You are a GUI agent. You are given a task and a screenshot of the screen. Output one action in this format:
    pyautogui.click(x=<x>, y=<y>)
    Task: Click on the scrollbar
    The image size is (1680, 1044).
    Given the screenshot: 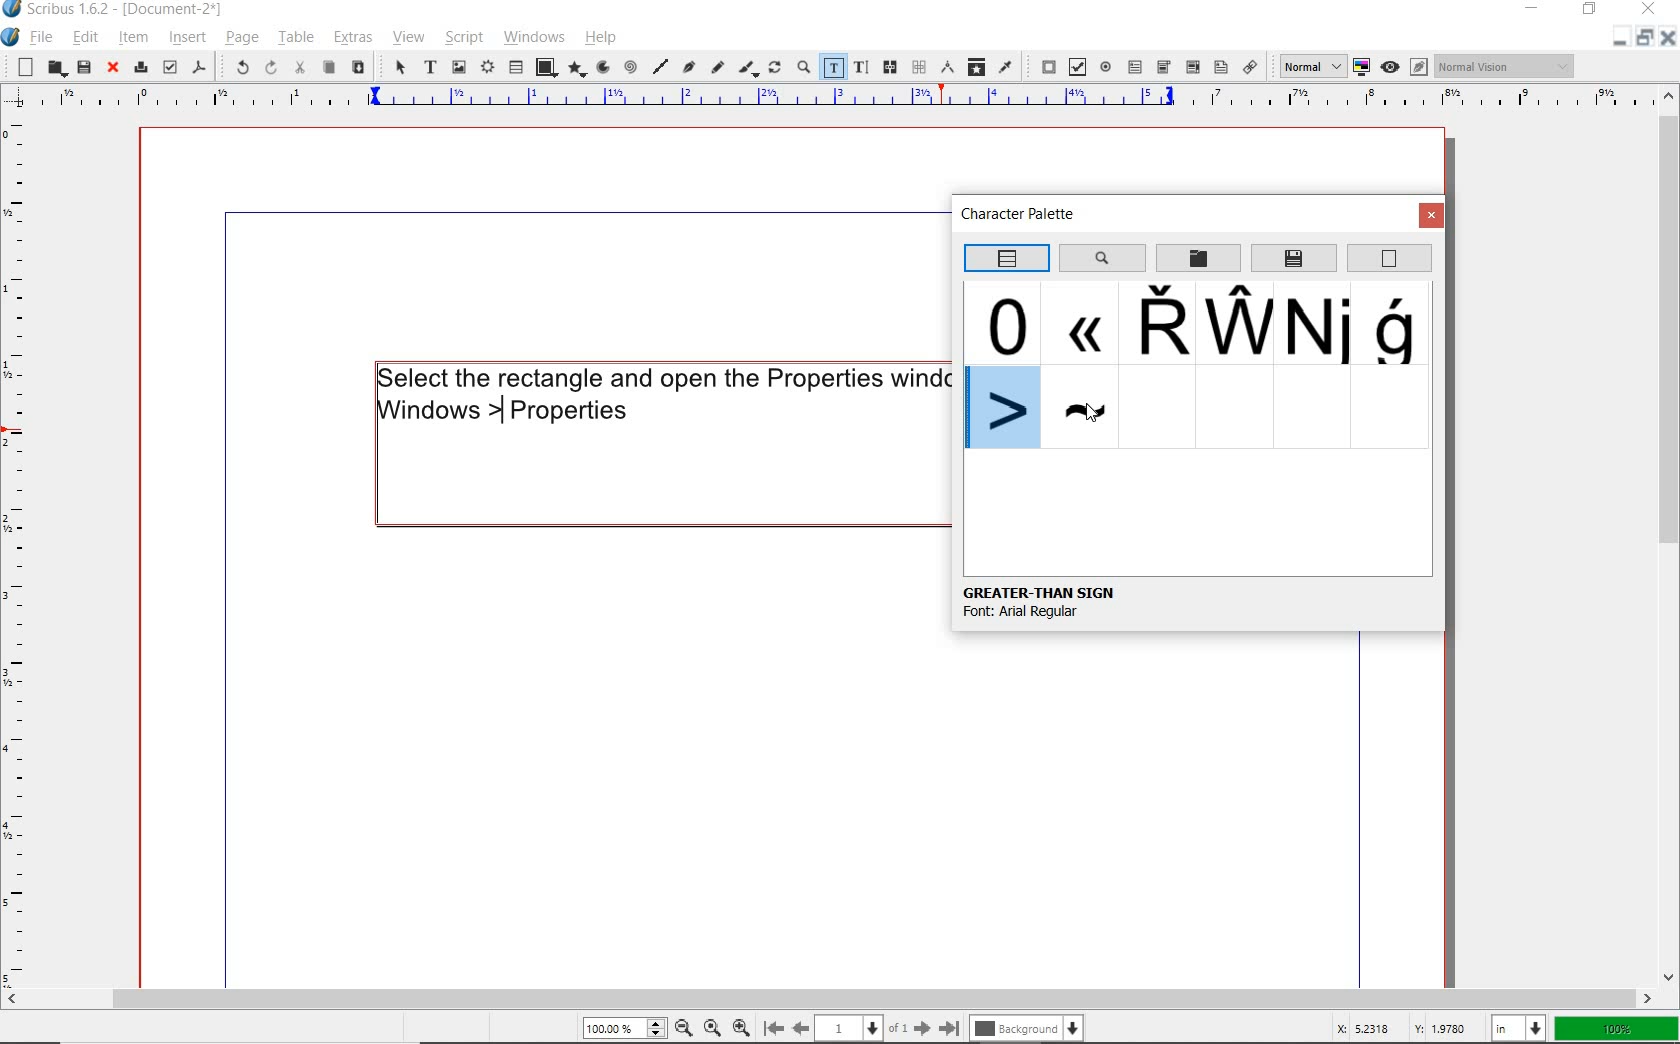 What is the action you would take?
    pyautogui.click(x=1670, y=537)
    